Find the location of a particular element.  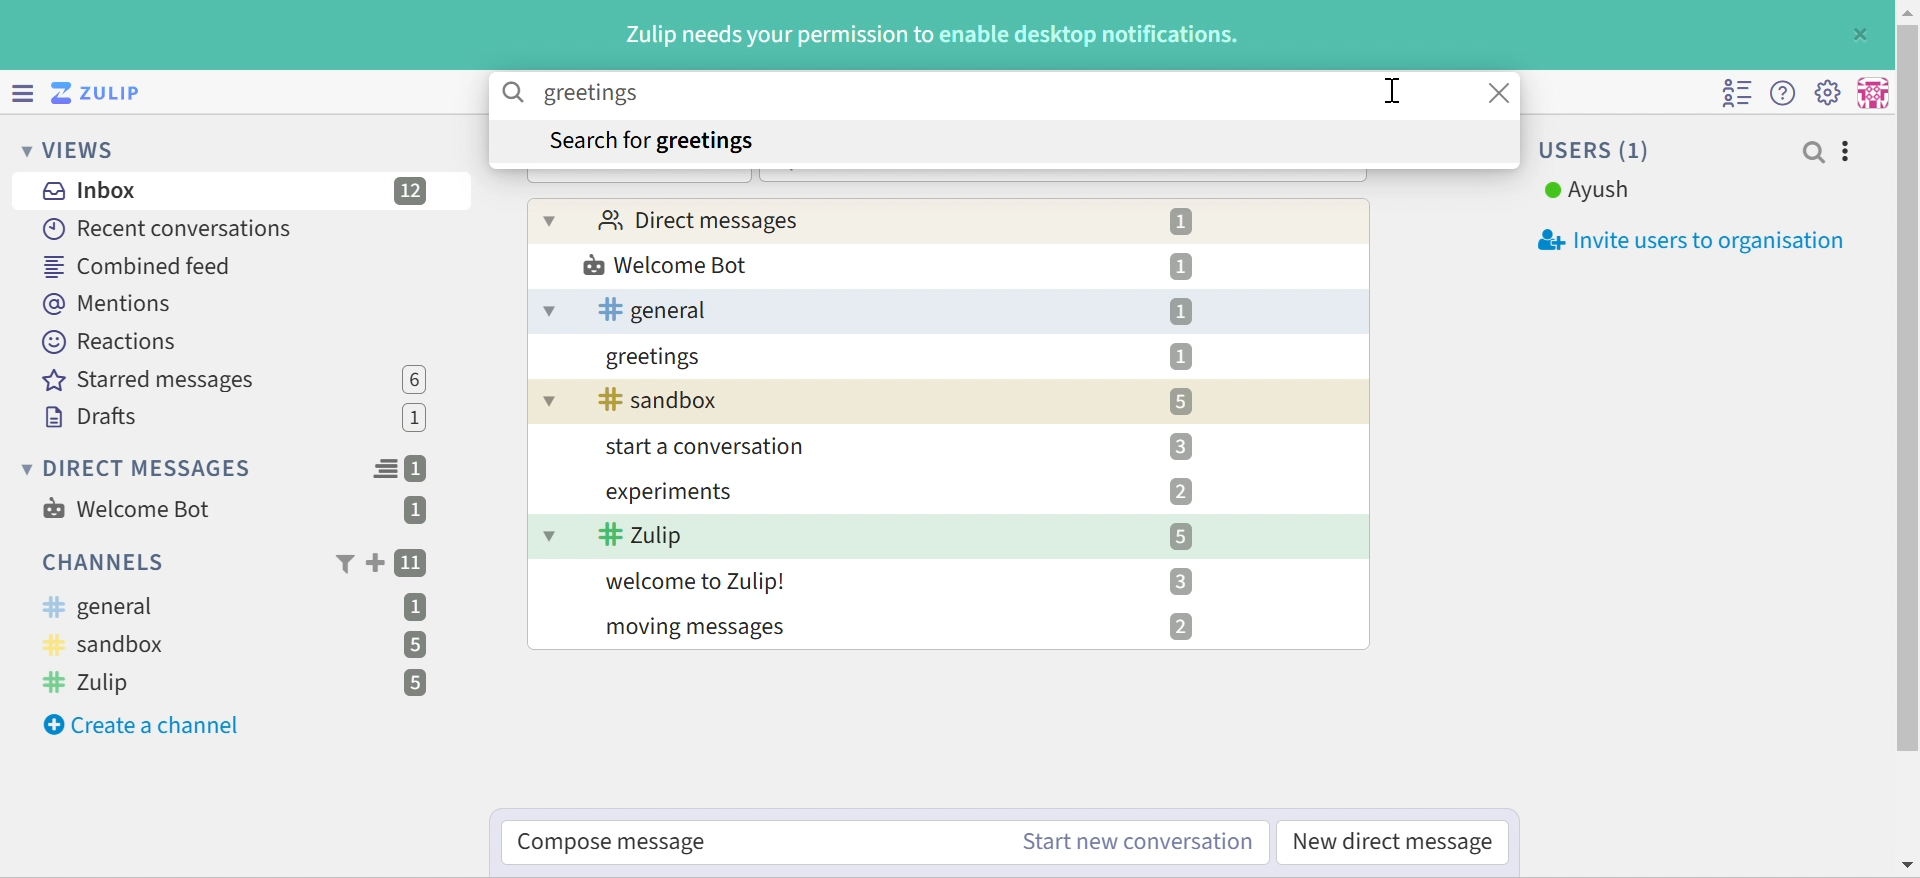

5 is located at coordinates (413, 645).